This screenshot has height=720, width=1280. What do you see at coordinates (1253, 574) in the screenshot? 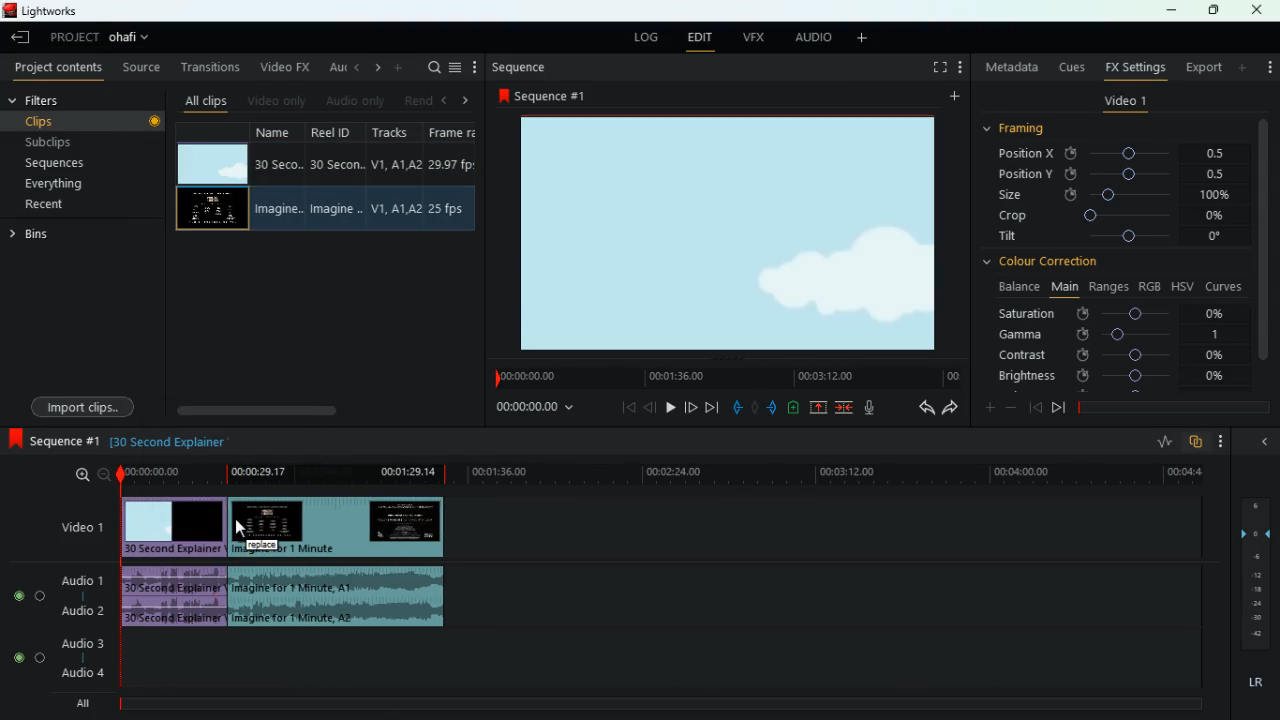
I see `frames` at bounding box center [1253, 574].